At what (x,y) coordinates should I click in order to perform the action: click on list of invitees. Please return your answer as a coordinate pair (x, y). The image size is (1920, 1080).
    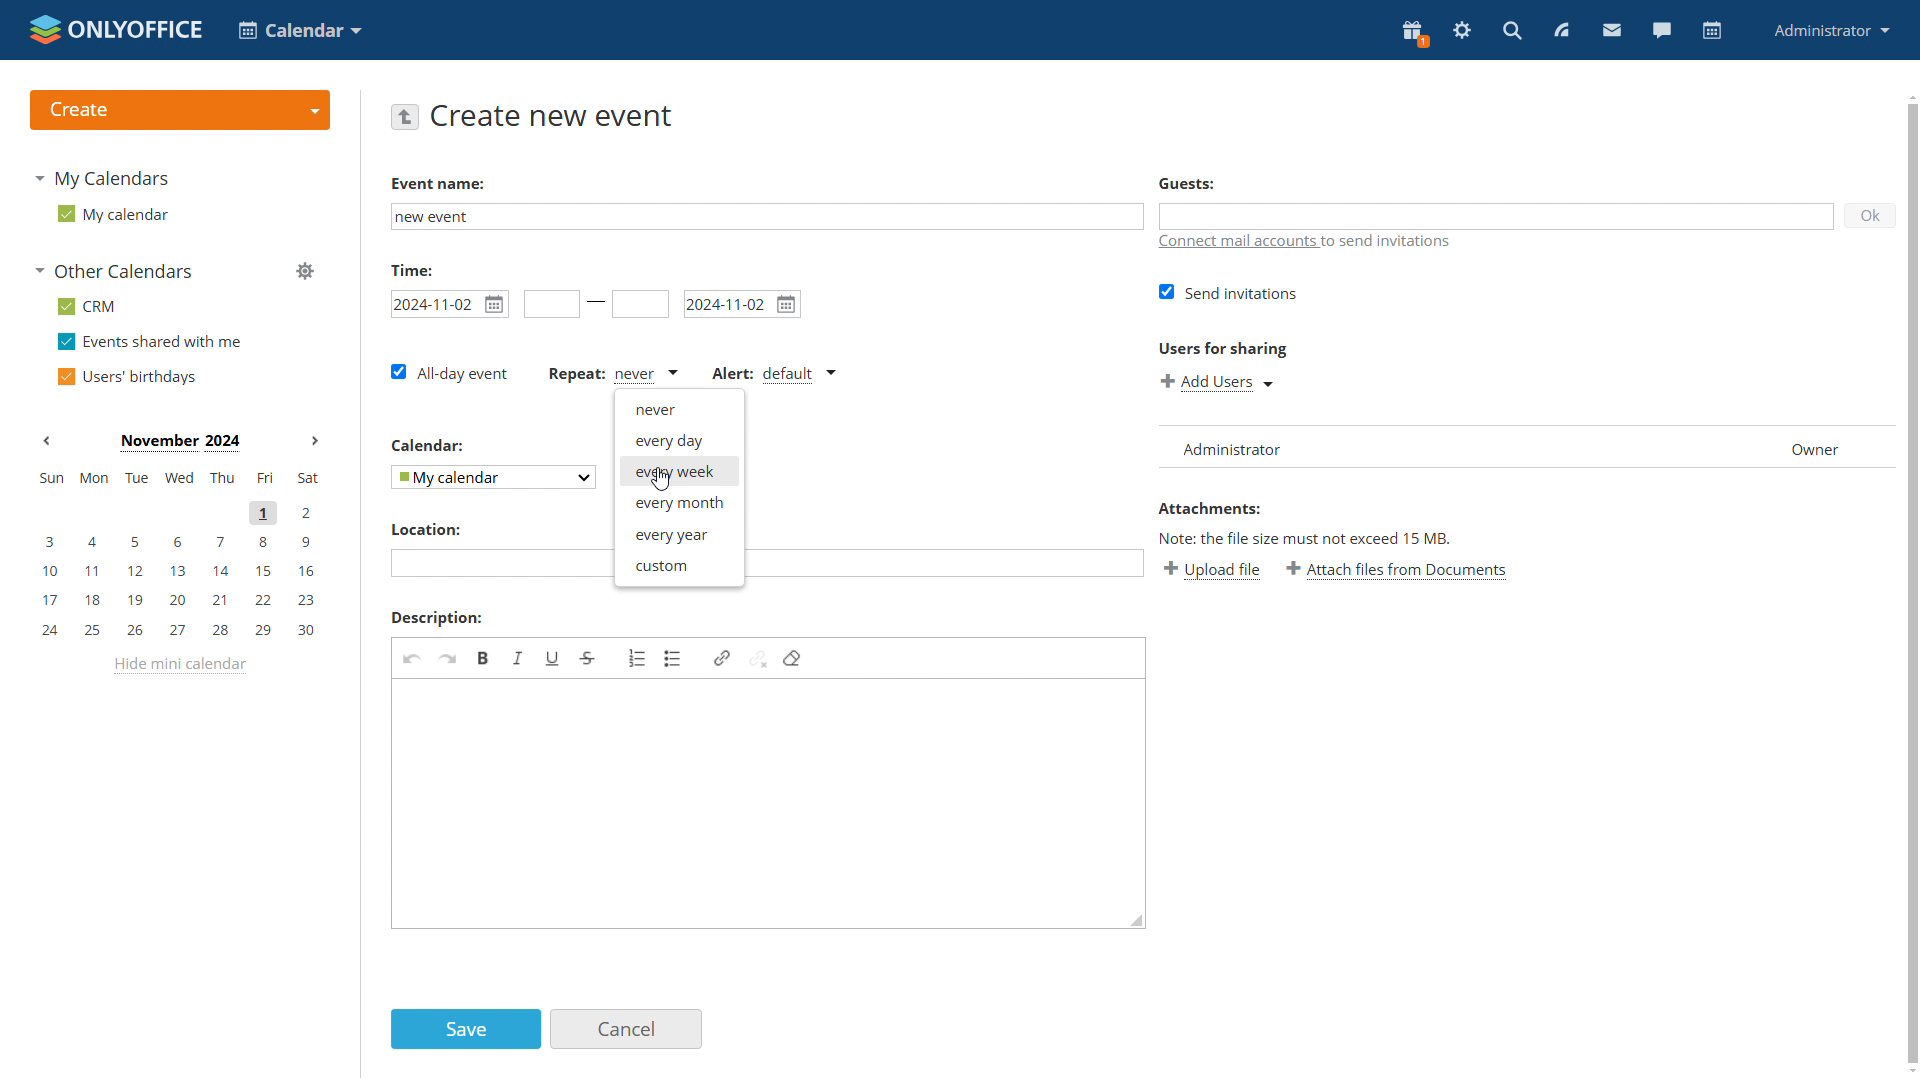
    Looking at the image, I should click on (1524, 445).